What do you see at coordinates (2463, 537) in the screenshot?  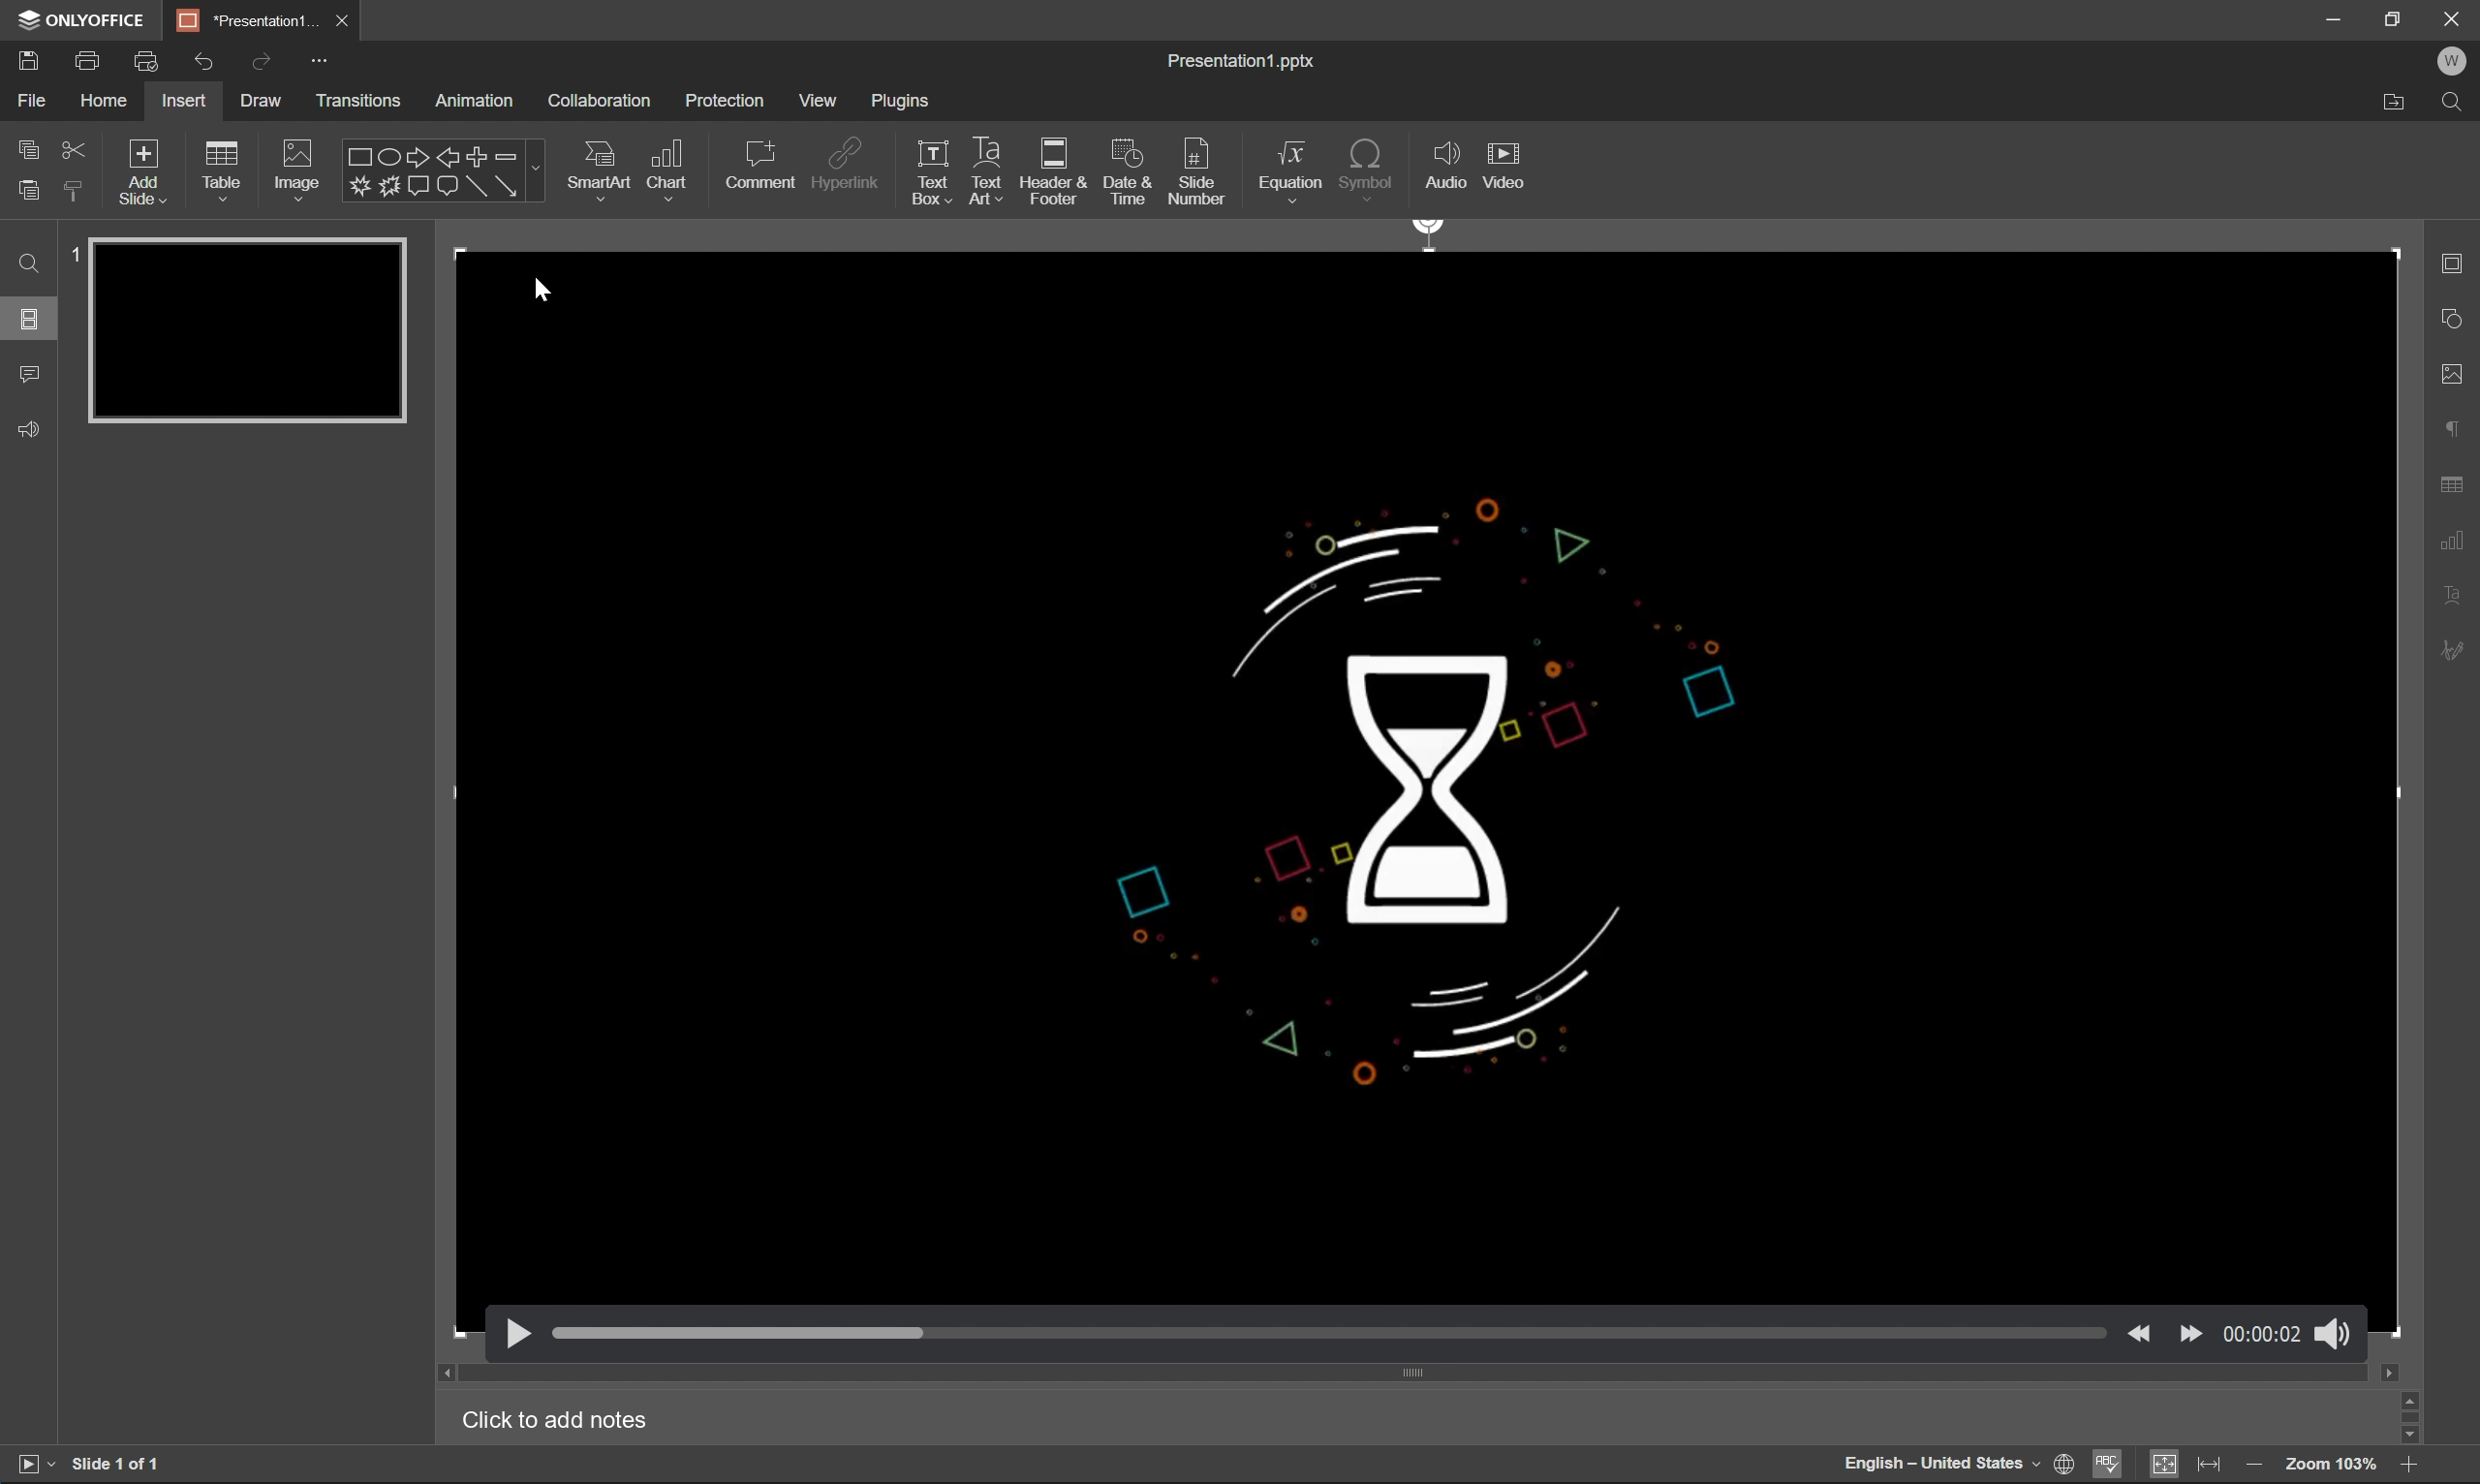 I see `chart settings` at bounding box center [2463, 537].